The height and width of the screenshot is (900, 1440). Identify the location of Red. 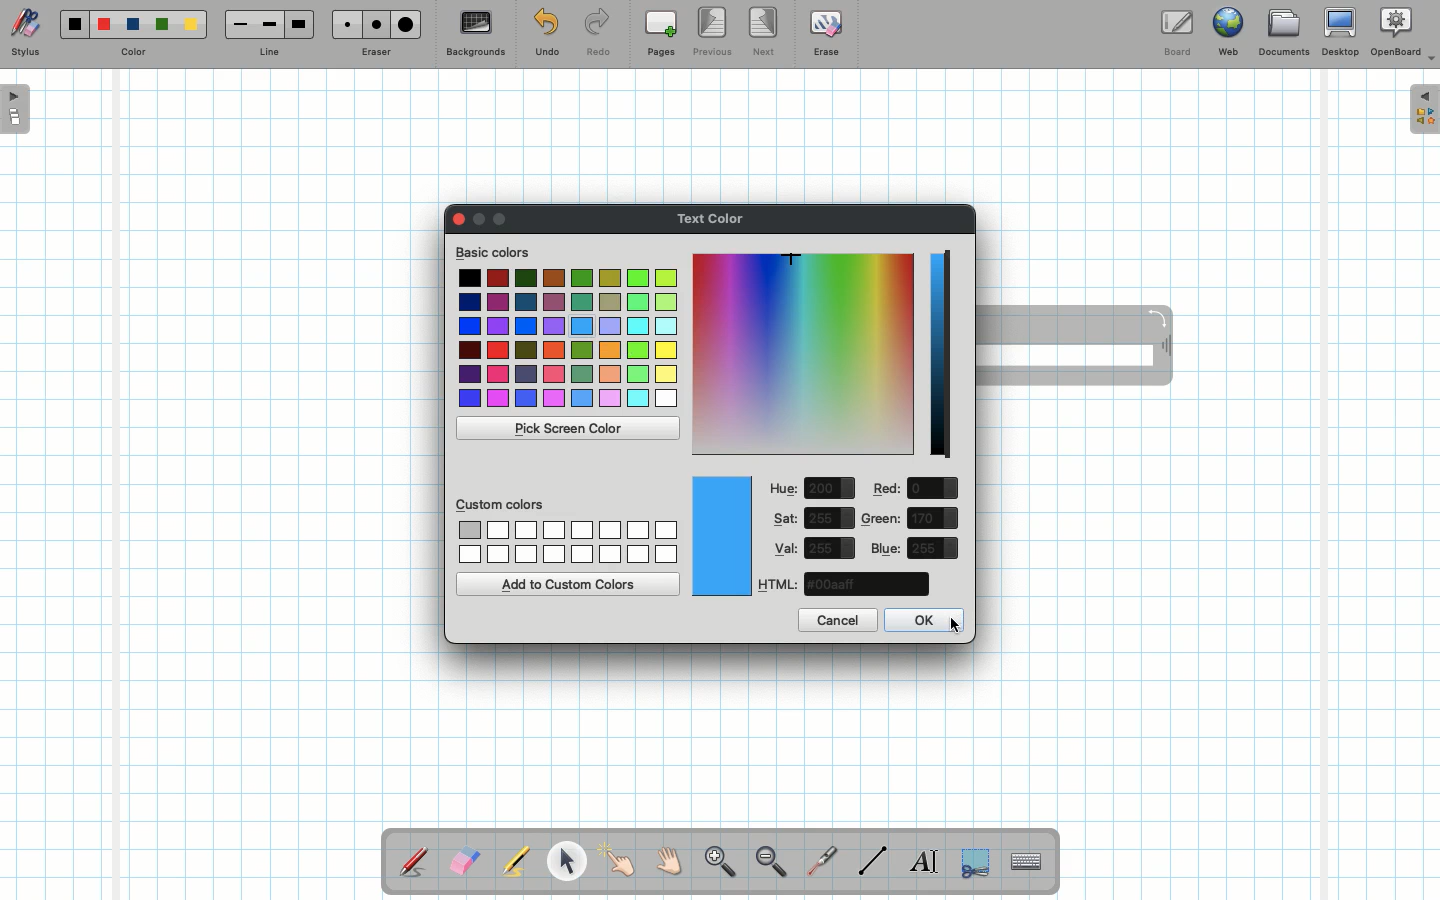
(105, 25).